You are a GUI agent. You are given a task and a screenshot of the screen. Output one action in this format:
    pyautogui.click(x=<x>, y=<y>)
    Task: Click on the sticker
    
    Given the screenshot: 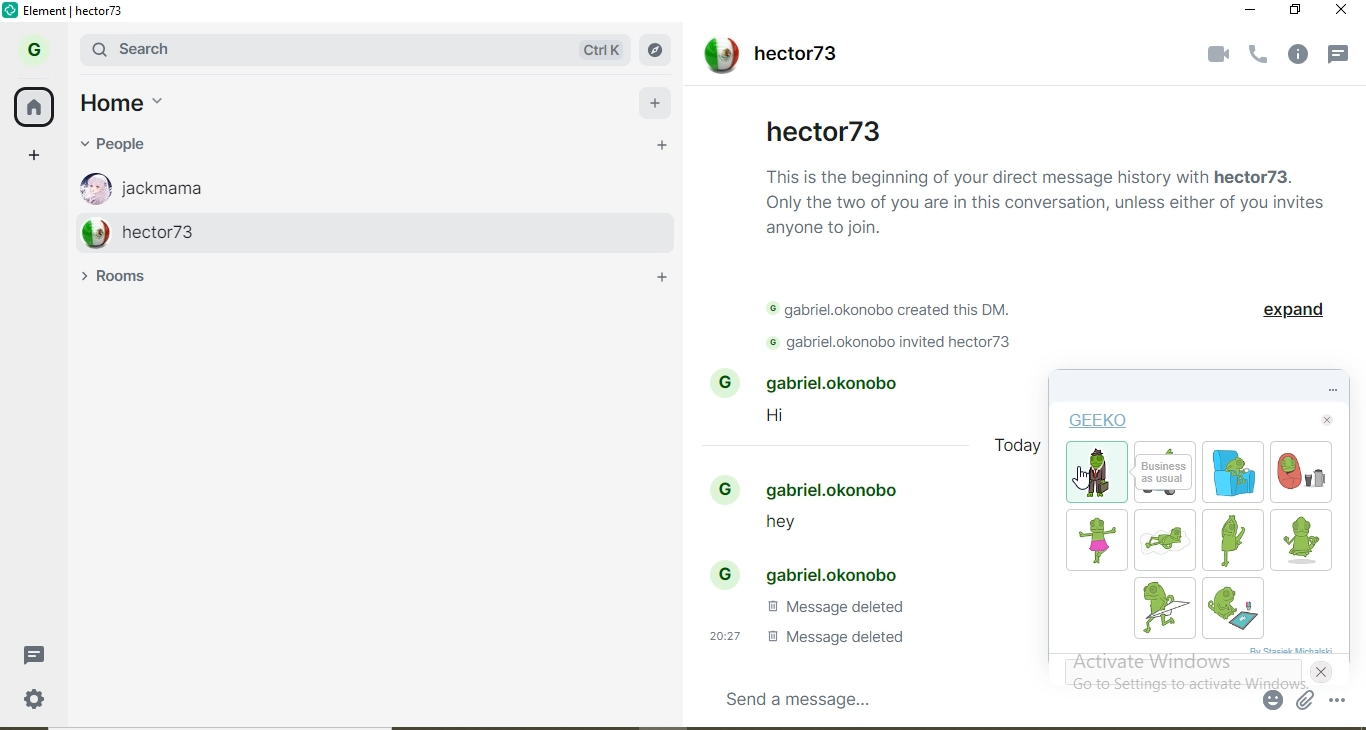 What is the action you would take?
    pyautogui.click(x=1168, y=474)
    